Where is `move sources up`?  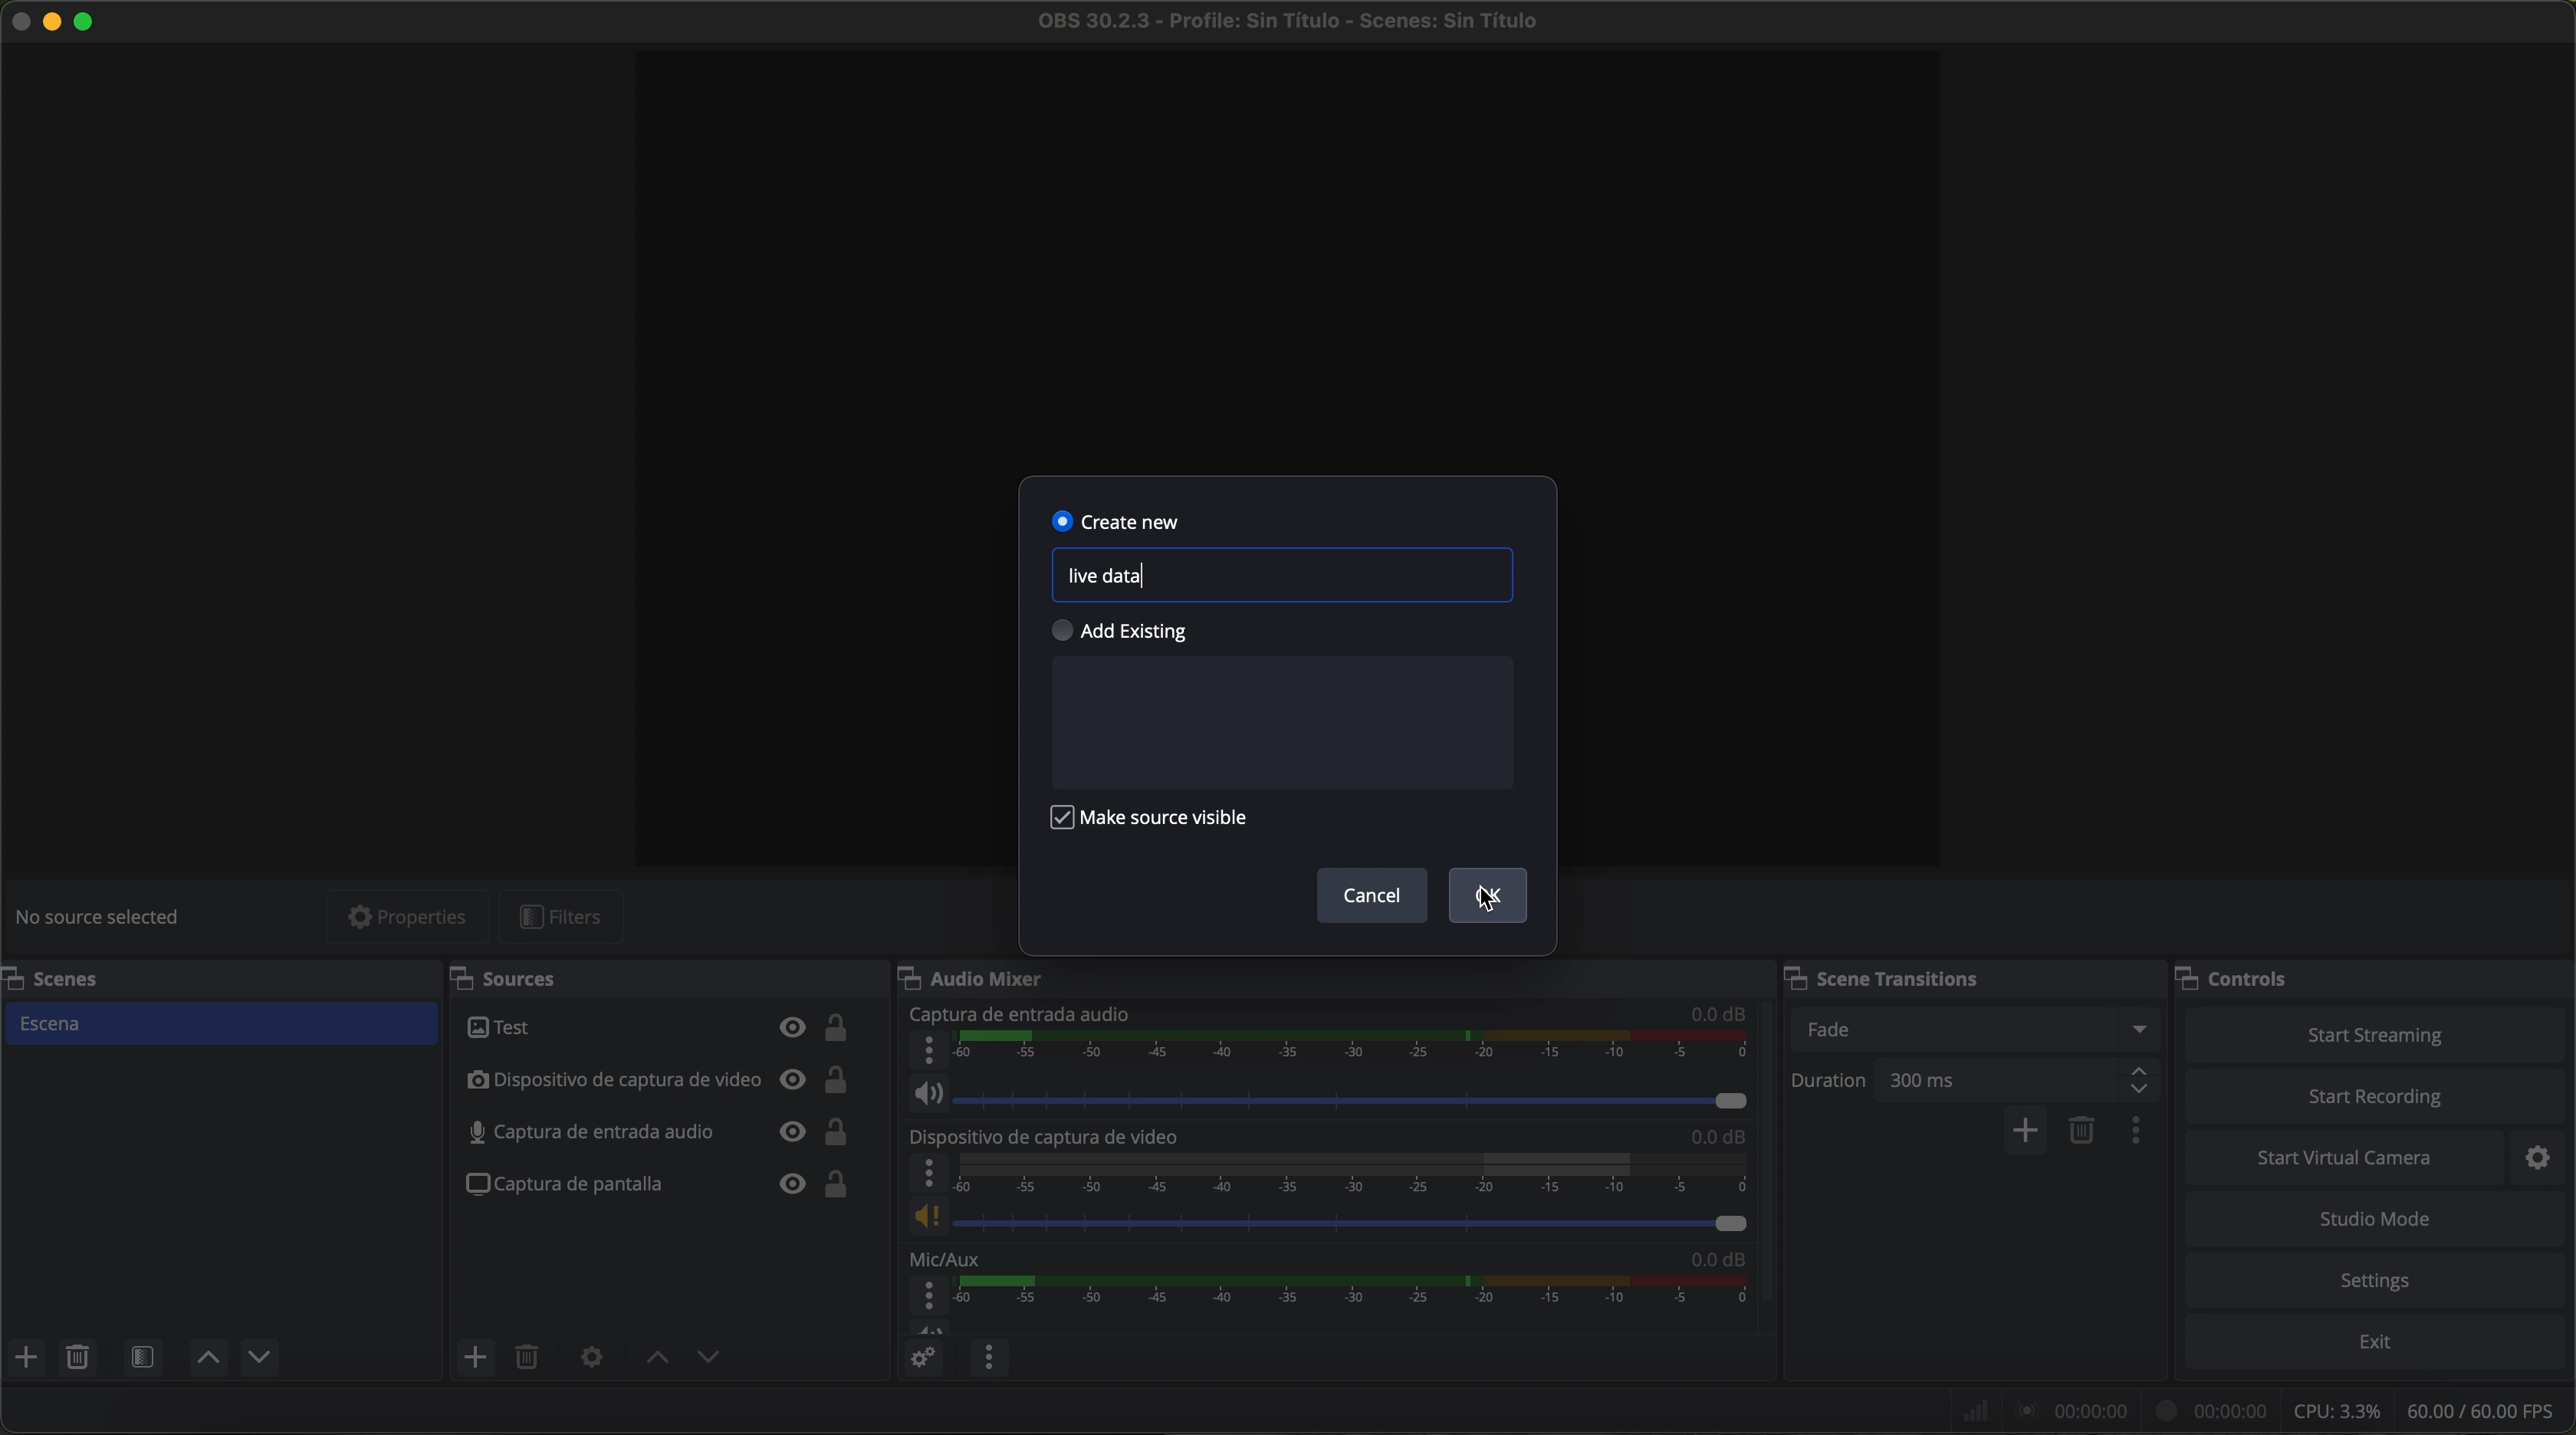 move sources up is located at coordinates (209, 1357).